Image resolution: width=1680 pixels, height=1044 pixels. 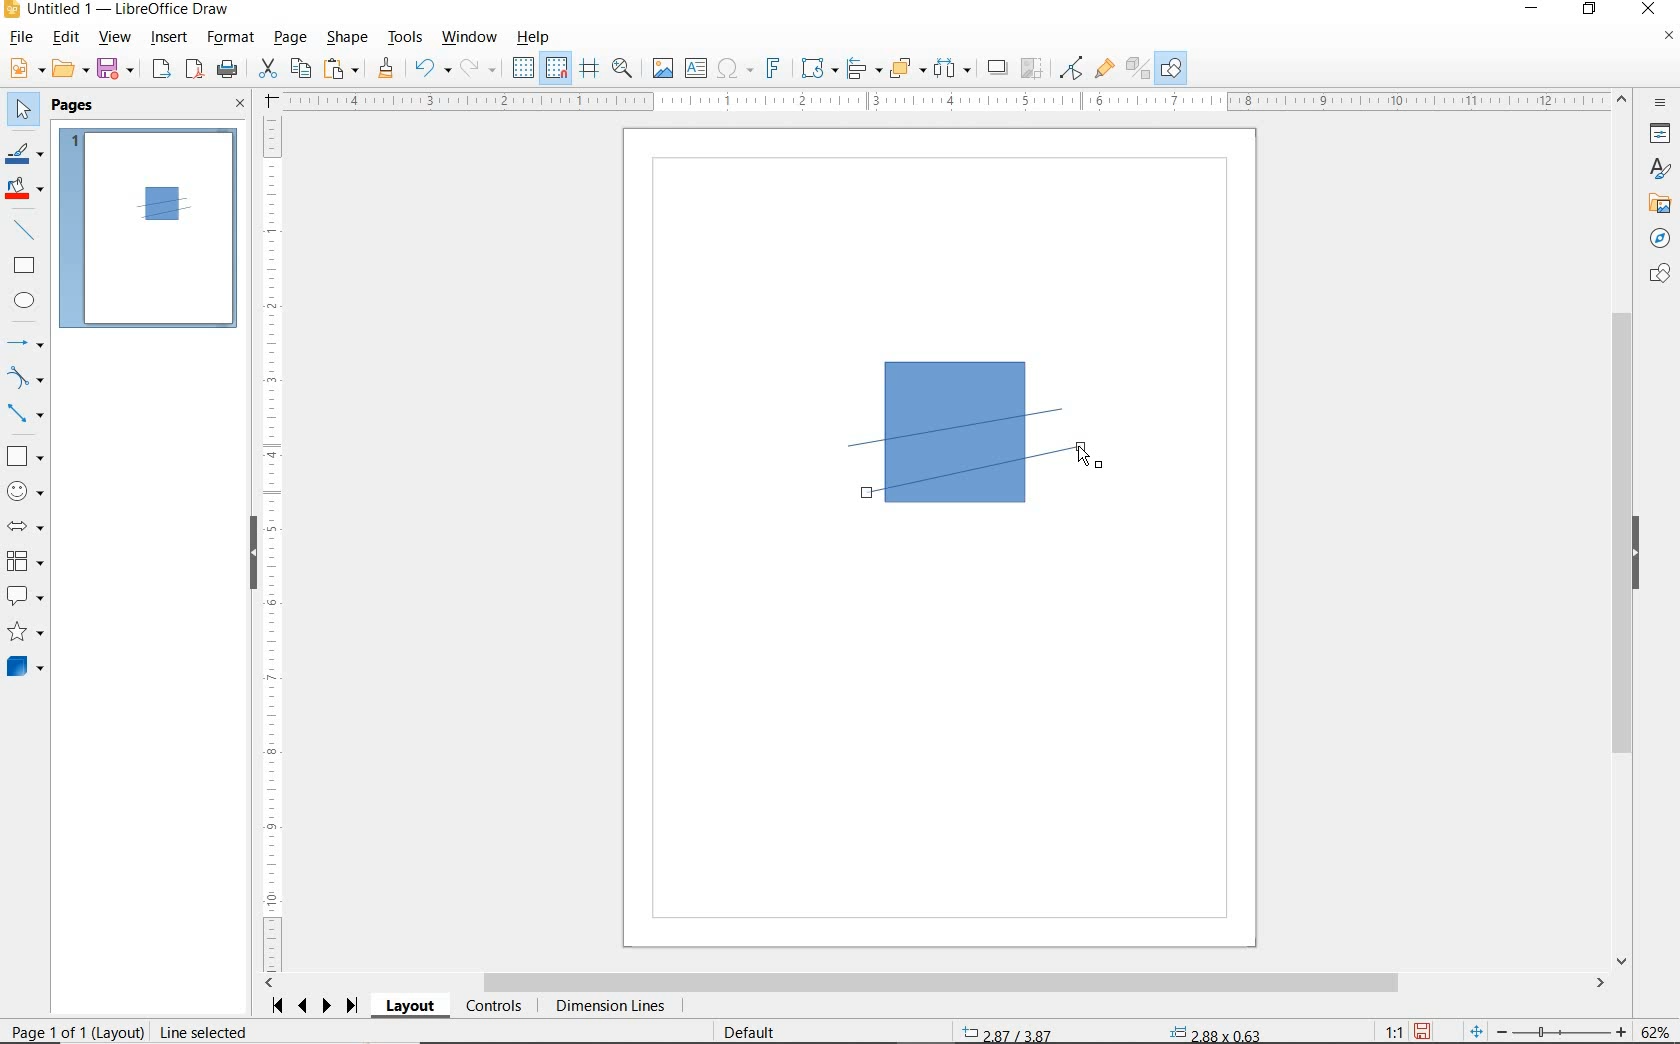 I want to click on EDIT, so click(x=66, y=37).